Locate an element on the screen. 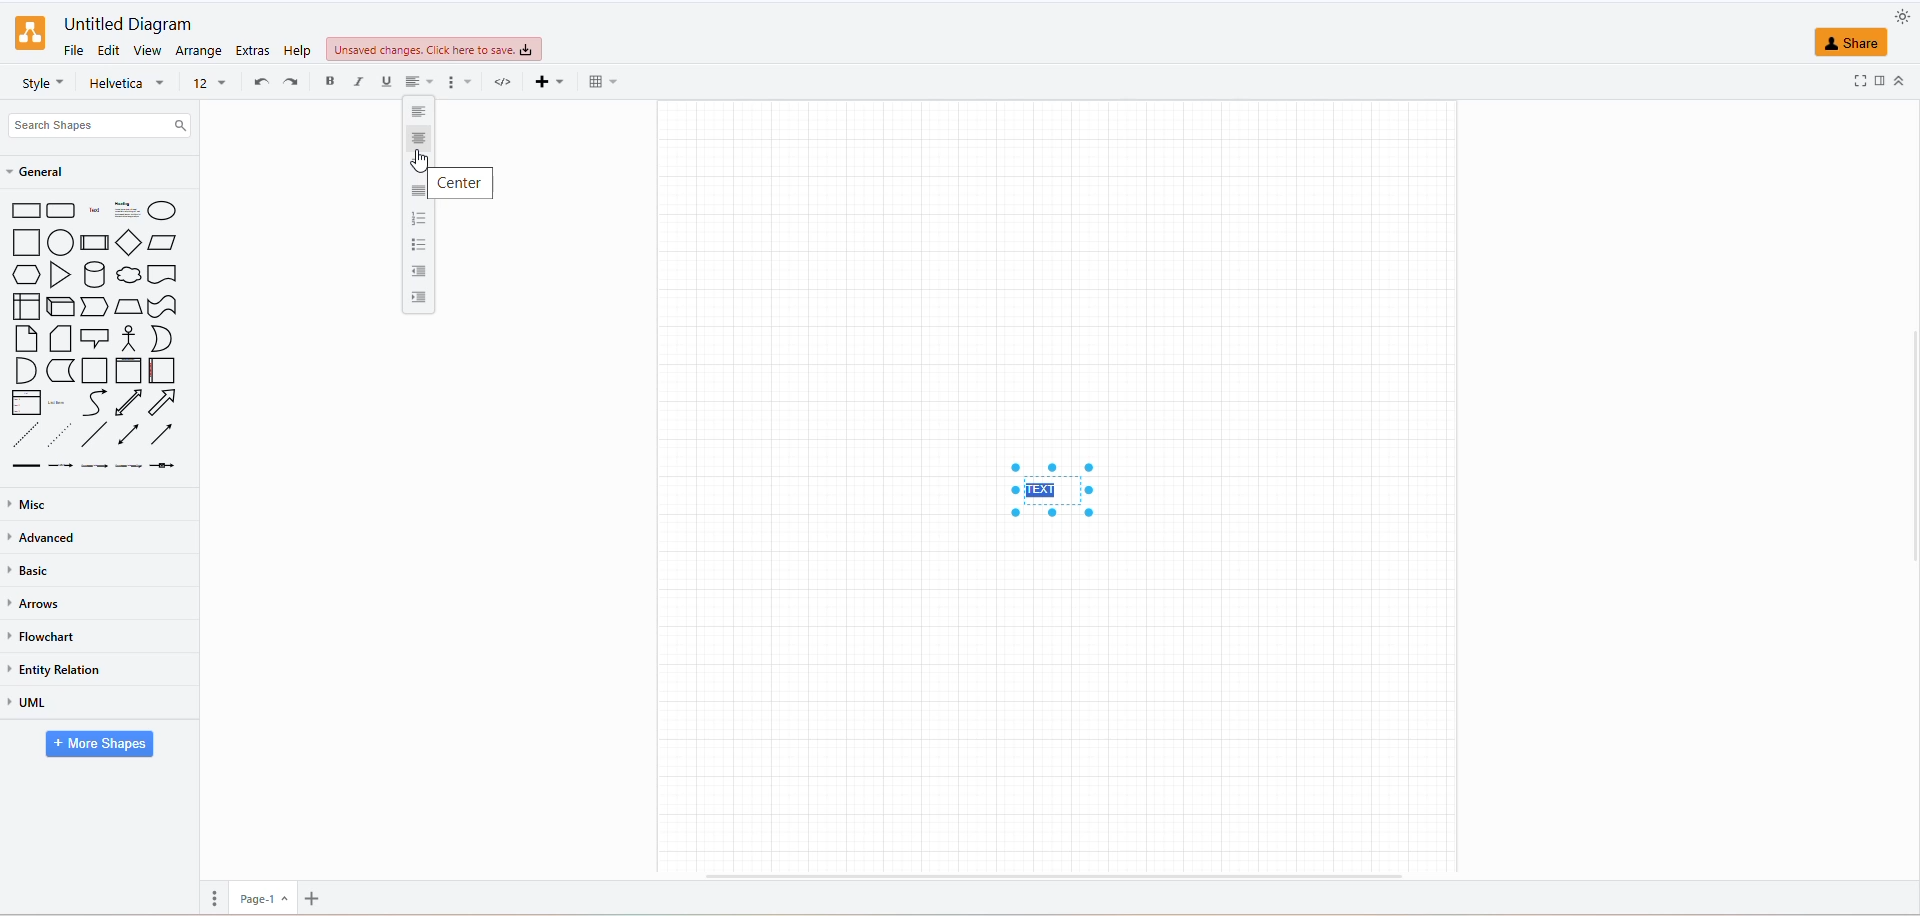 The image size is (1920, 916). more shapes is located at coordinates (94, 745).